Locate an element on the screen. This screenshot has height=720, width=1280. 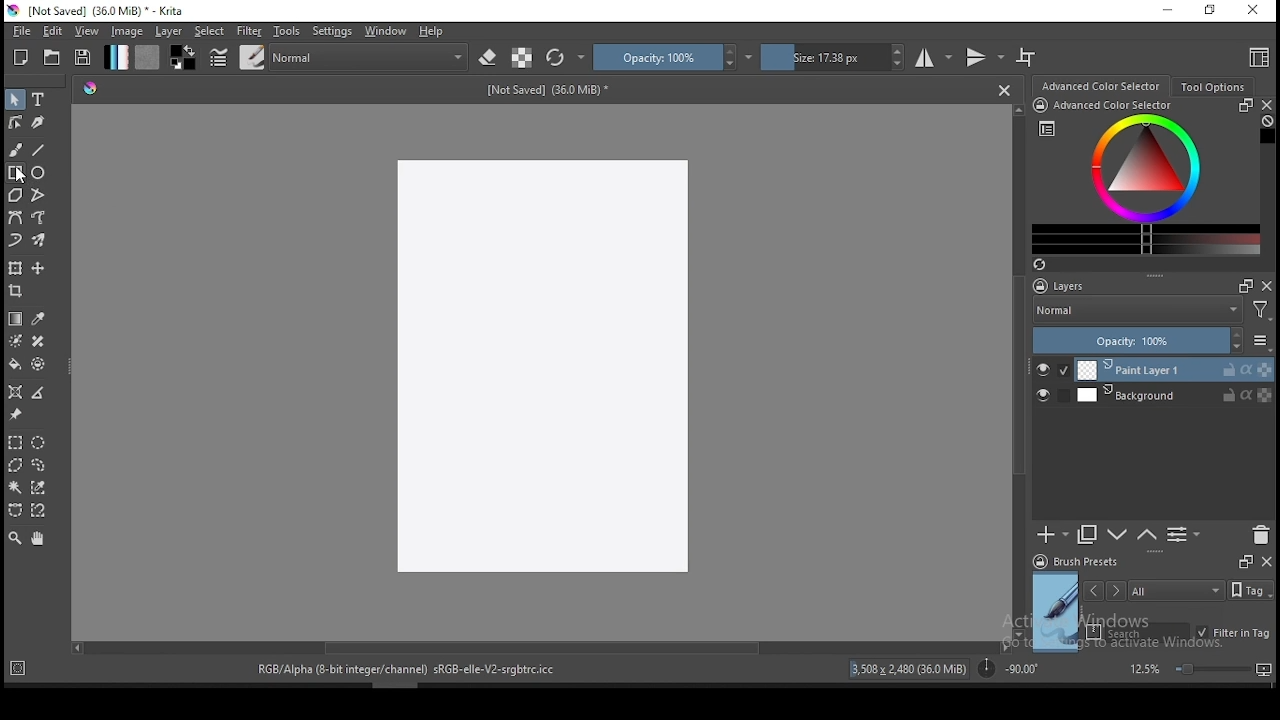
edit shapes tool is located at coordinates (15, 121).